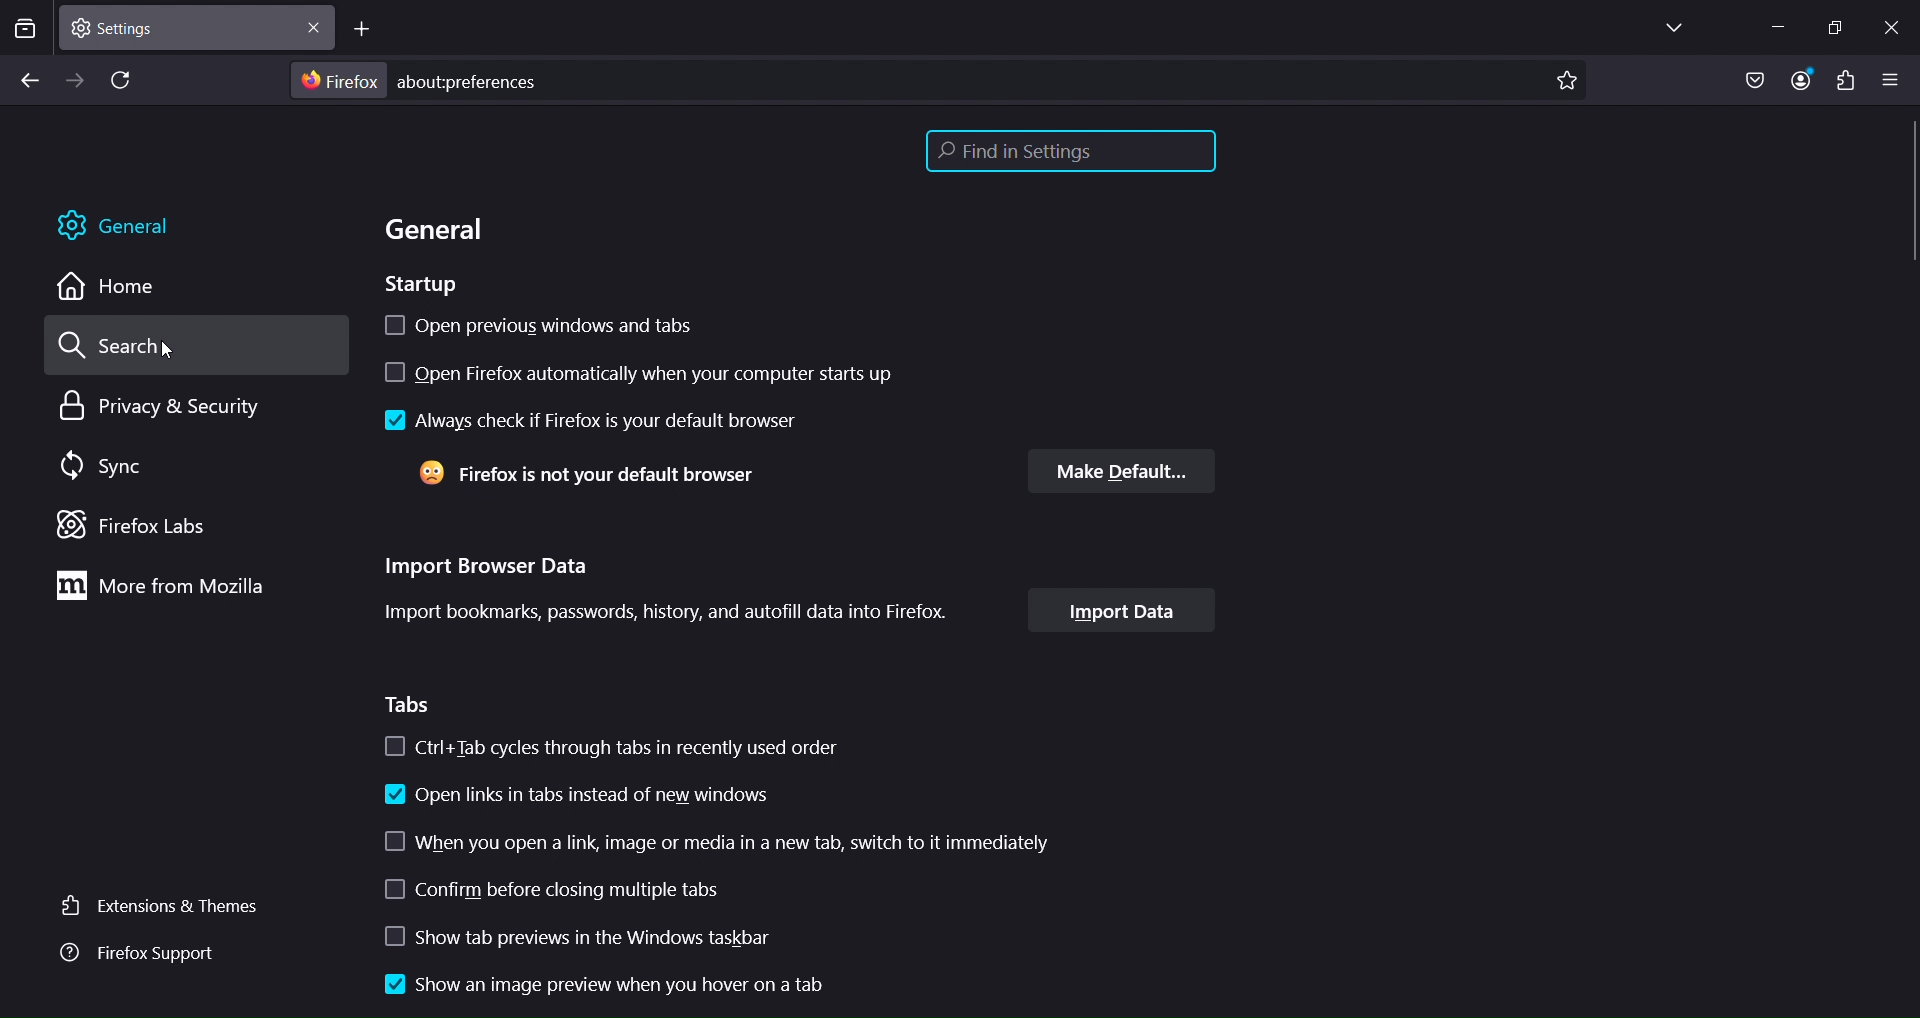 Image resolution: width=1920 pixels, height=1018 pixels. I want to click on restore window, so click(1834, 27).